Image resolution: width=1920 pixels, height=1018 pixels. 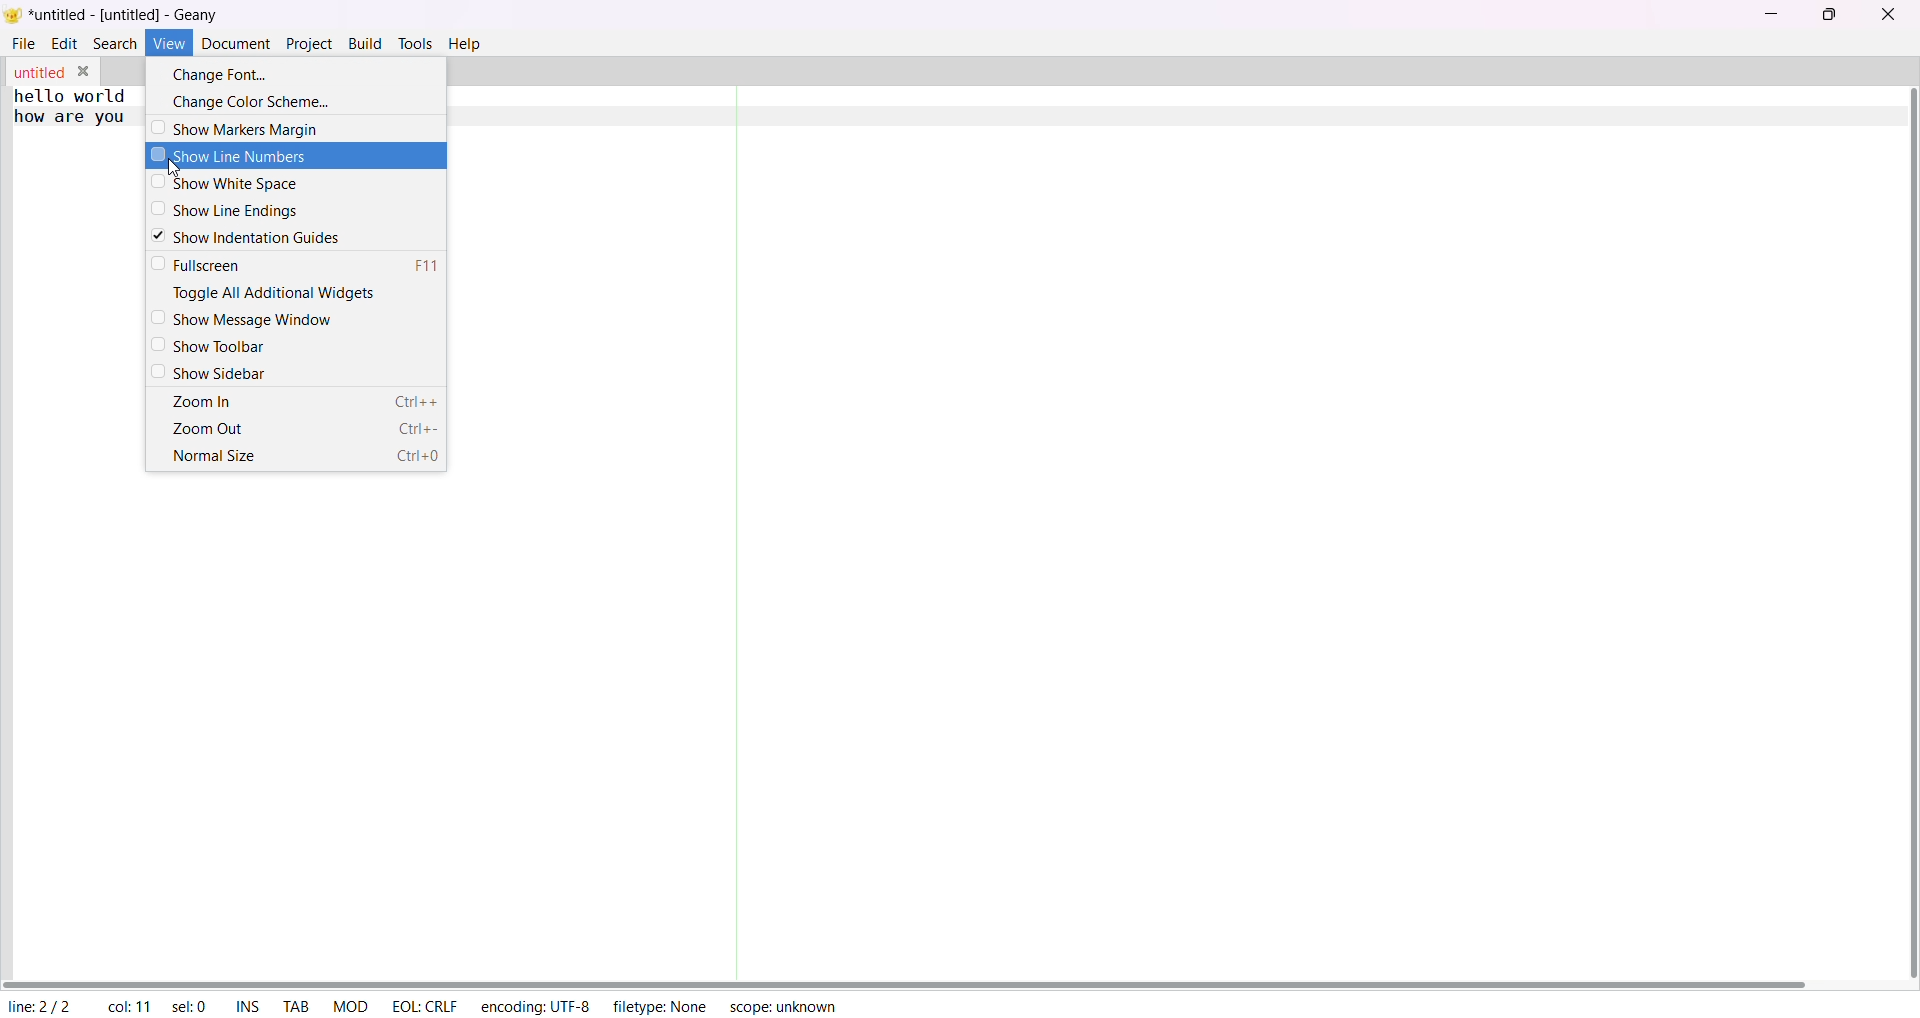 I want to click on EOL CRLF, so click(x=423, y=1006).